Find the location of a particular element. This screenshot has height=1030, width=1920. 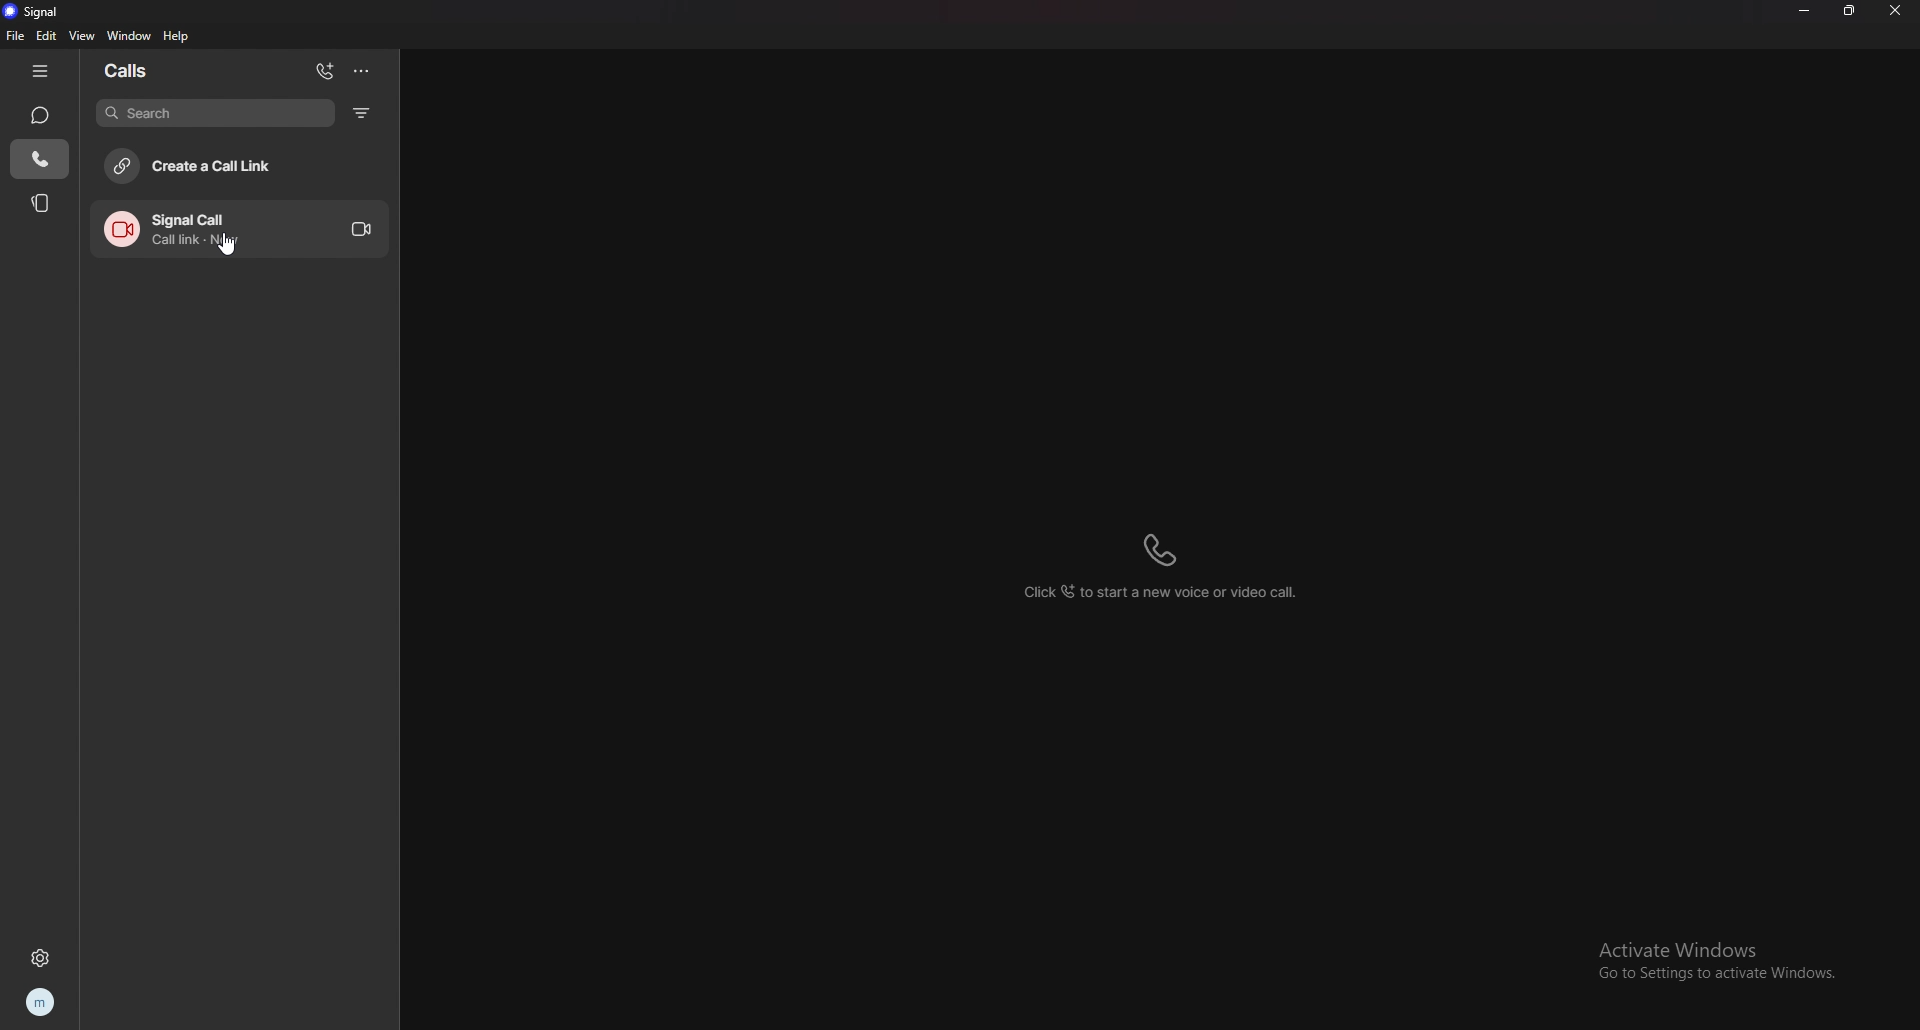

calls is located at coordinates (39, 160).